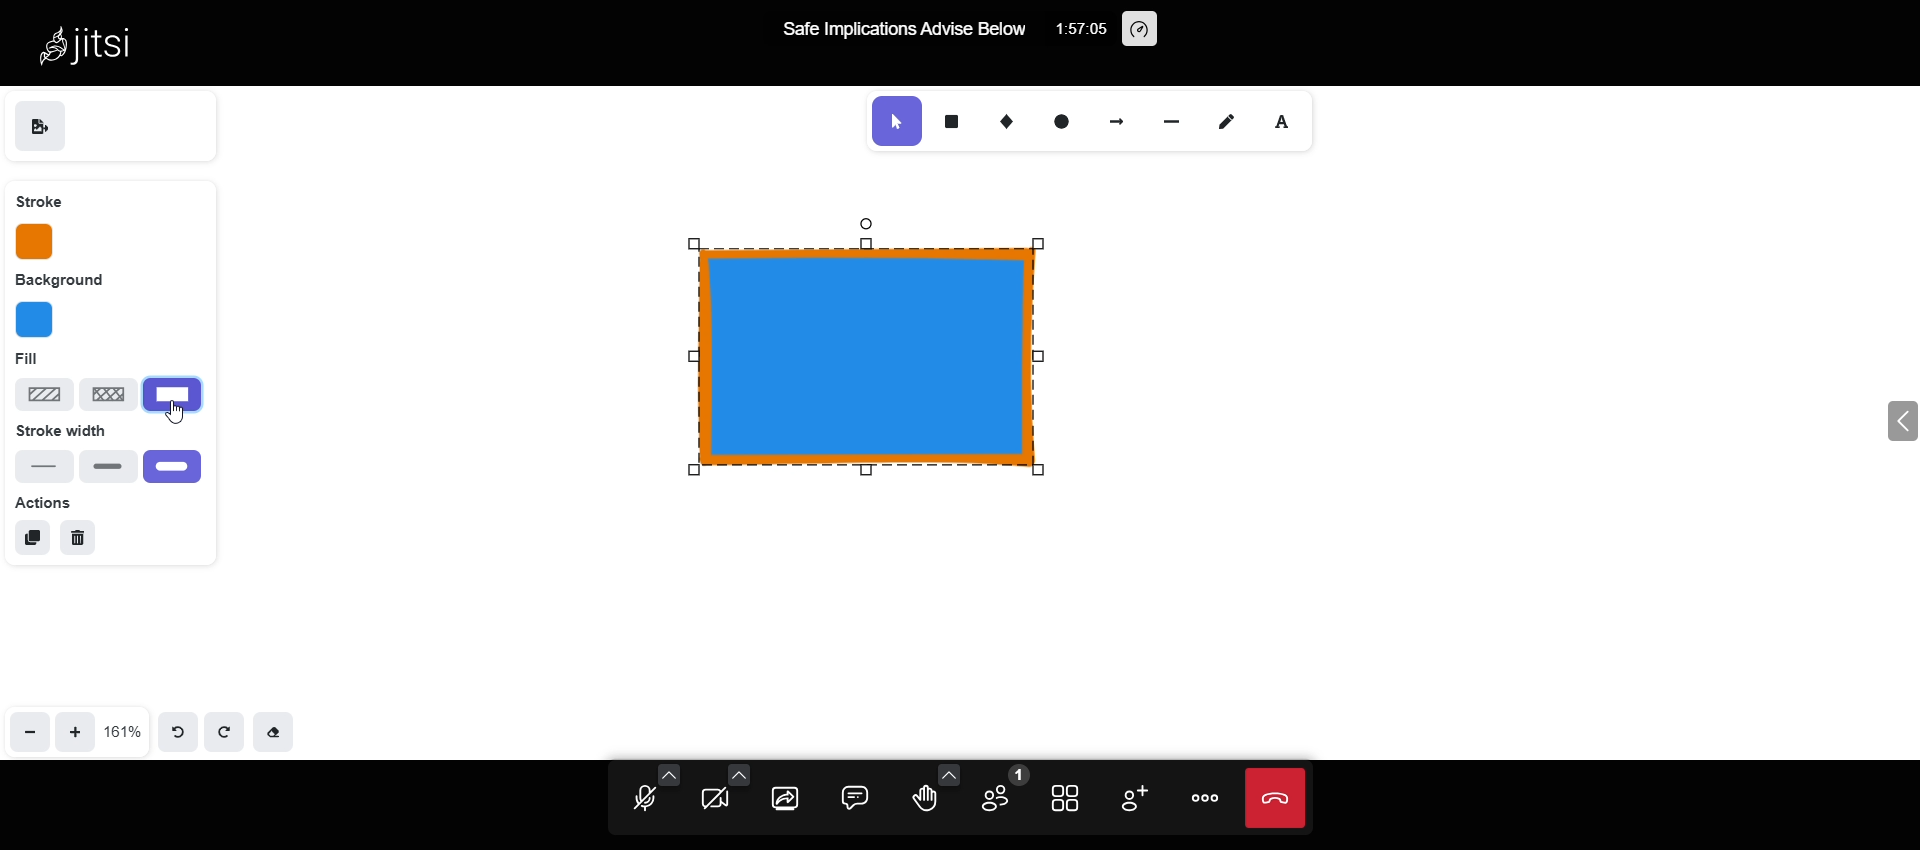 Image resolution: width=1920 pixels, height=850 pixels. Describe the element at coordinates (1120, 120) in the screenshot. I see `arrow` at that location.